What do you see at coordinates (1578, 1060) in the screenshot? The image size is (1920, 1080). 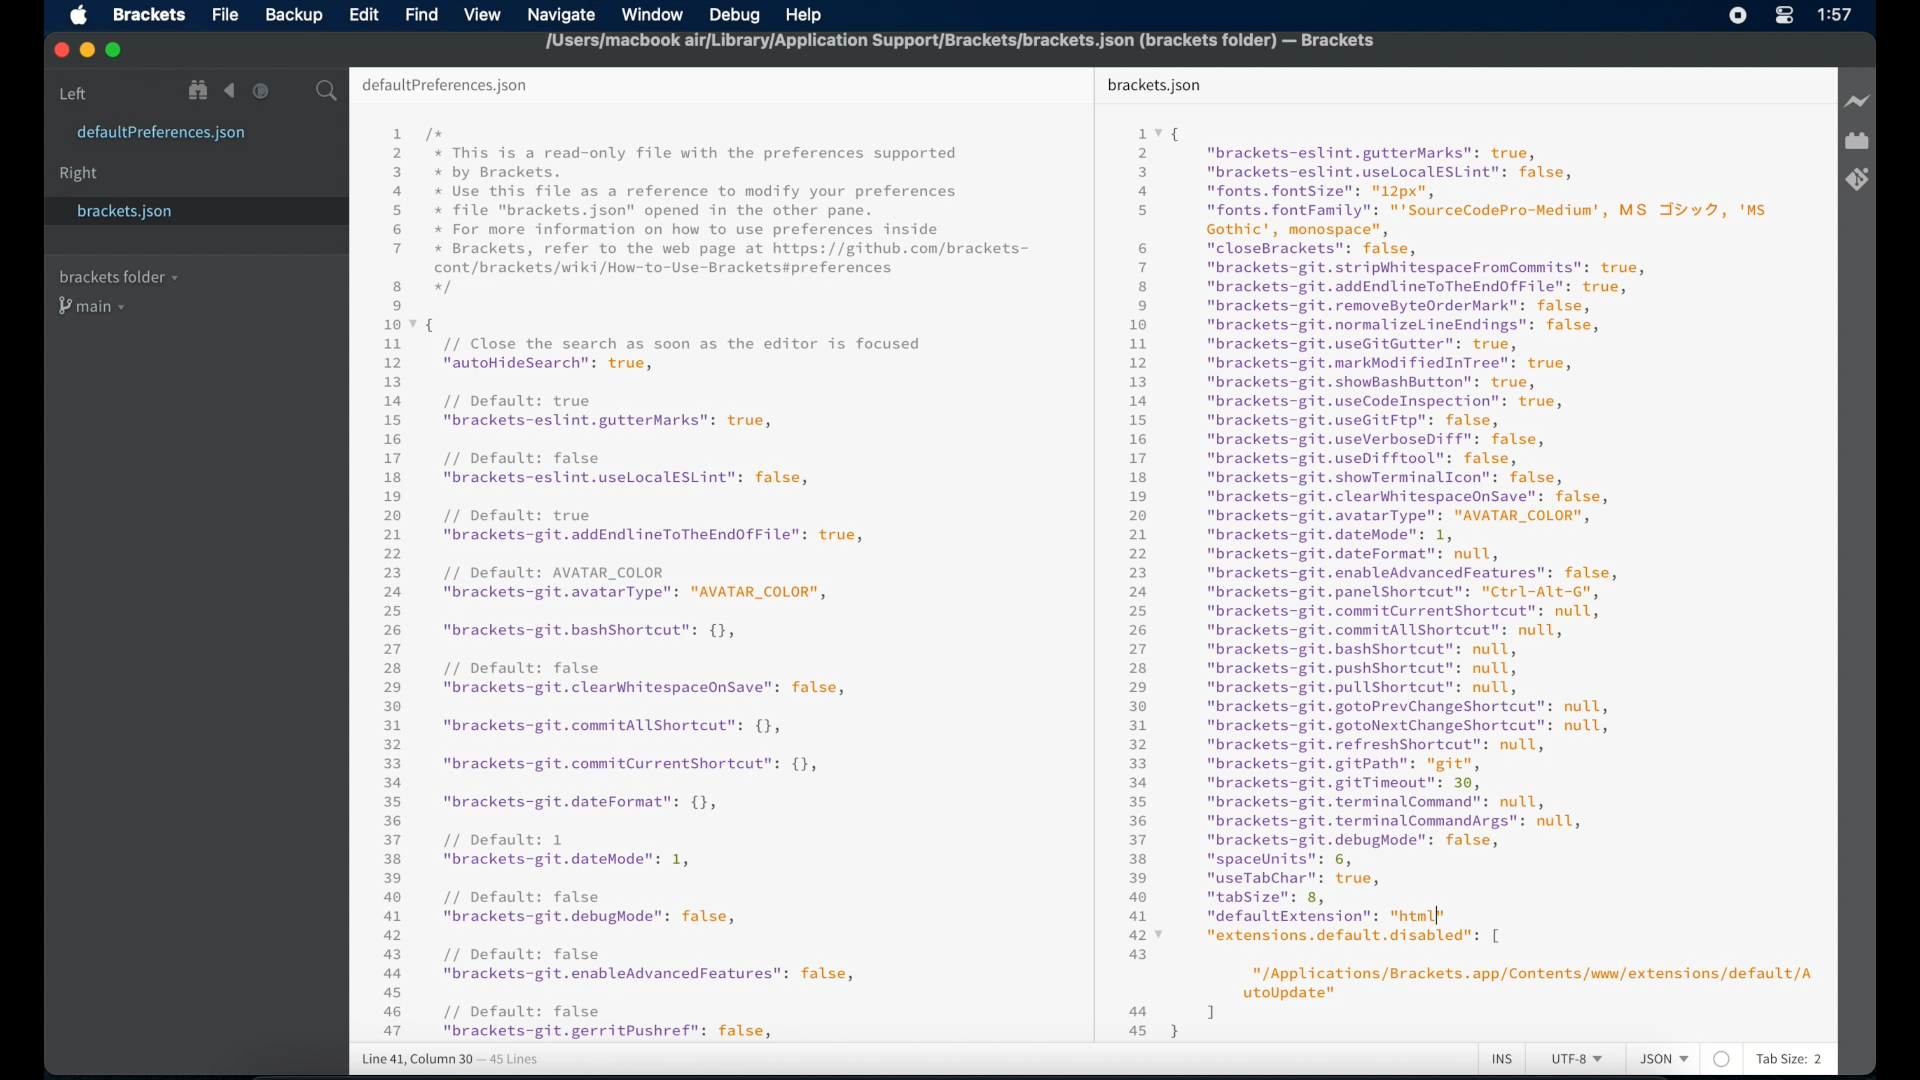 I see `utf-8` at bounding box center [1578, 1060].